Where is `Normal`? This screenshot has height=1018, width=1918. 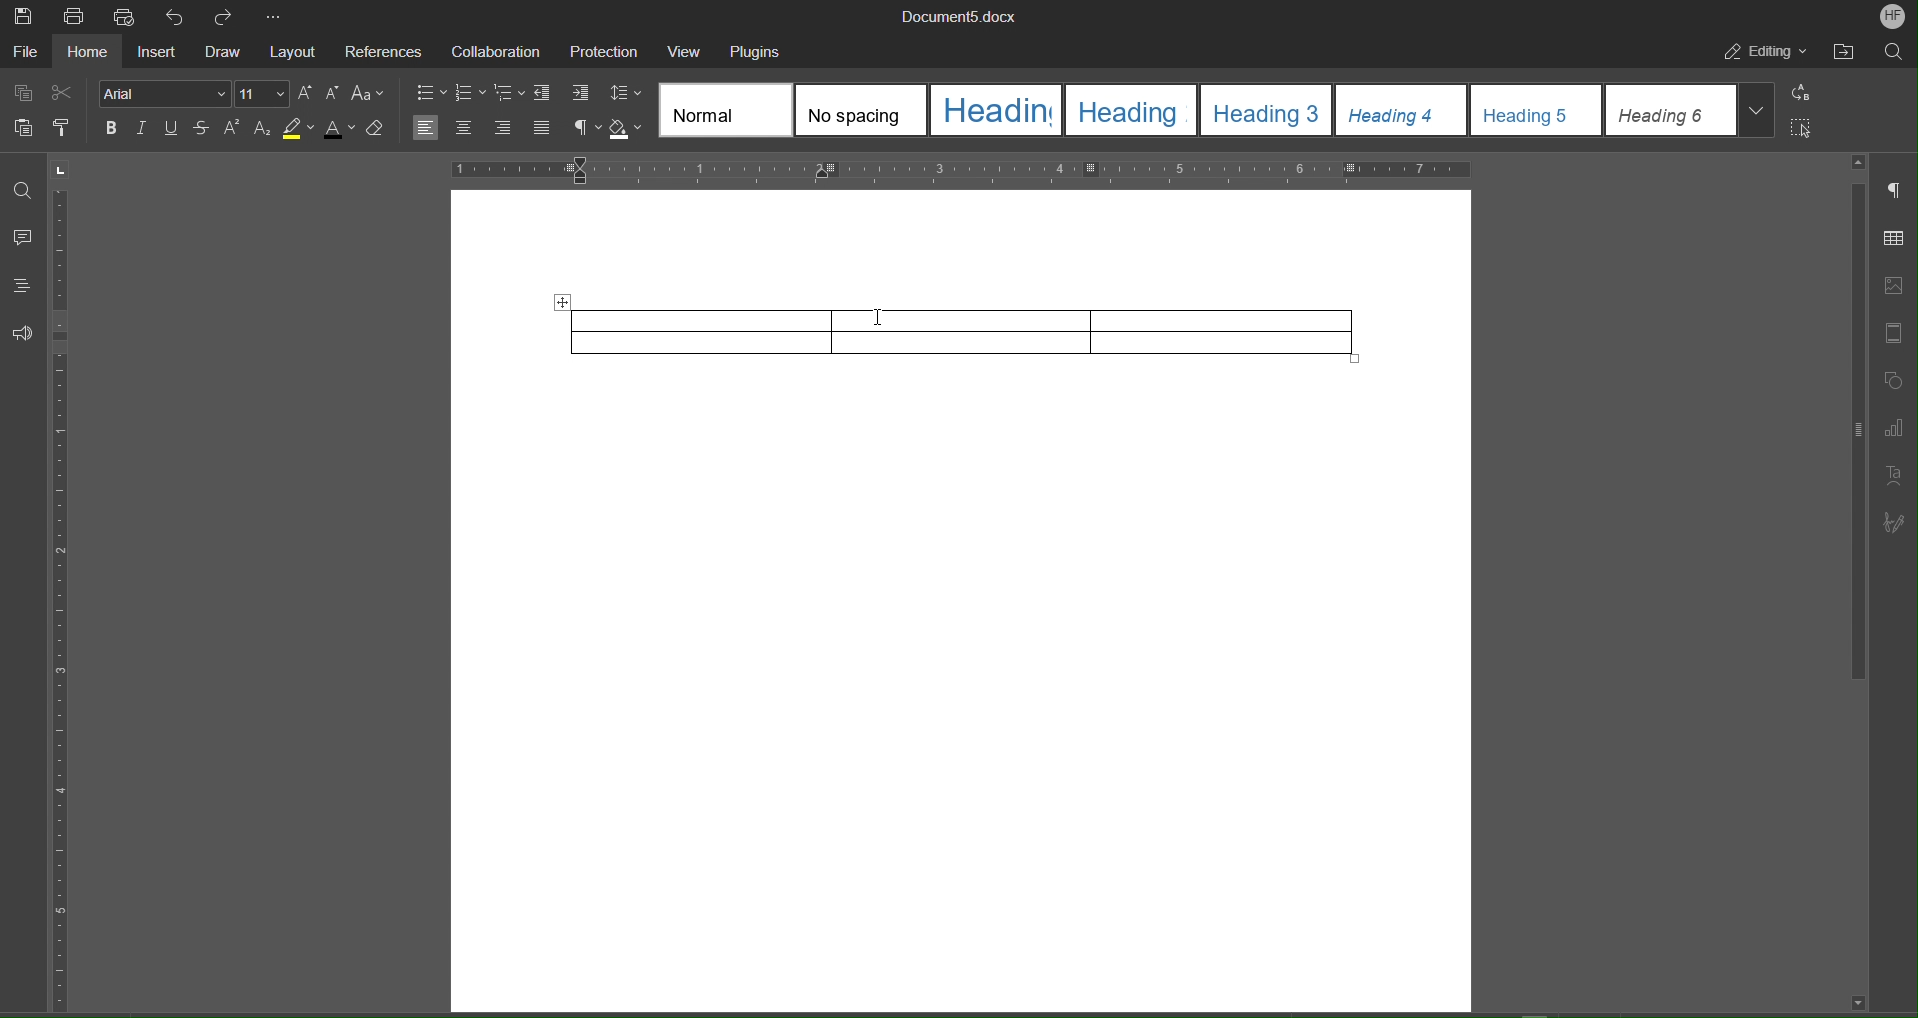
Normal is located at coordinates (726, 110).